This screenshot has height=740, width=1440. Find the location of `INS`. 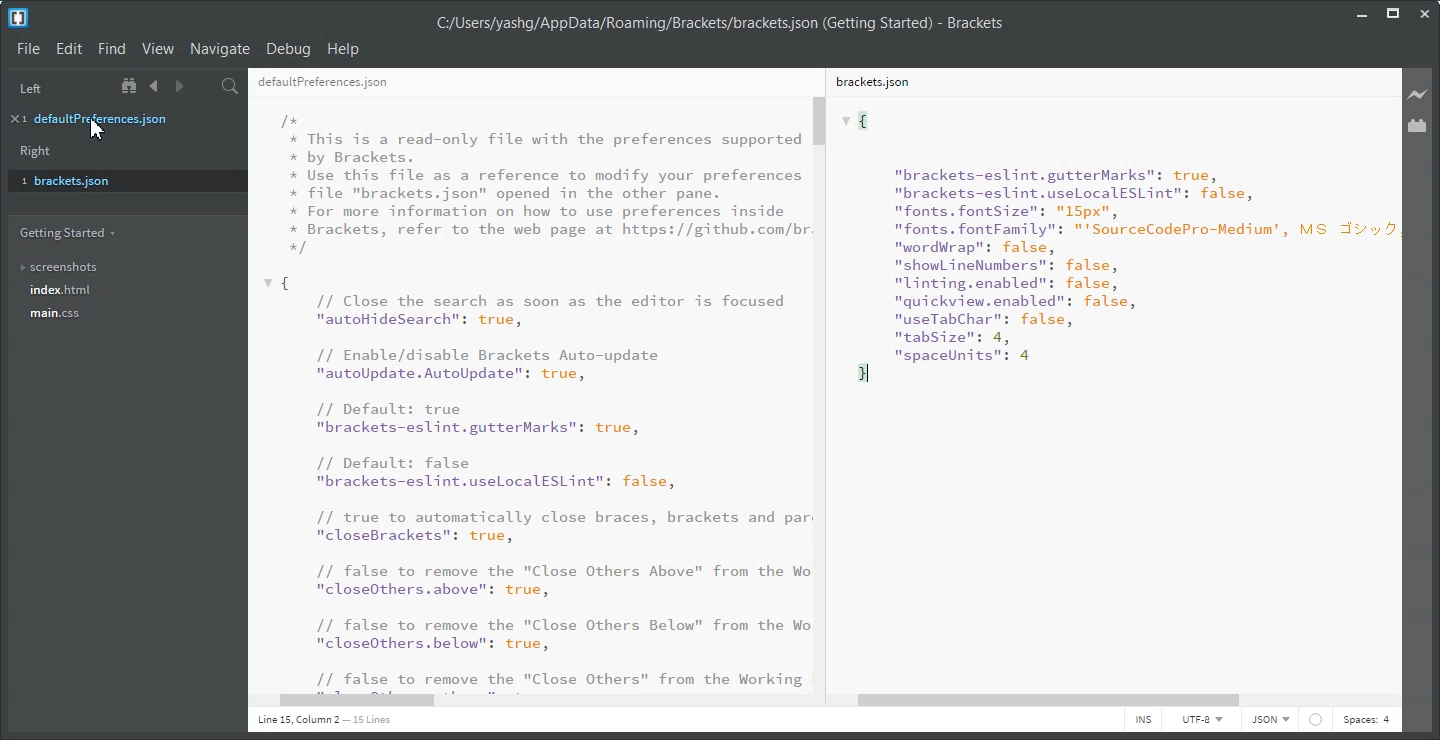

INS is located at coordinates (1143, 721).